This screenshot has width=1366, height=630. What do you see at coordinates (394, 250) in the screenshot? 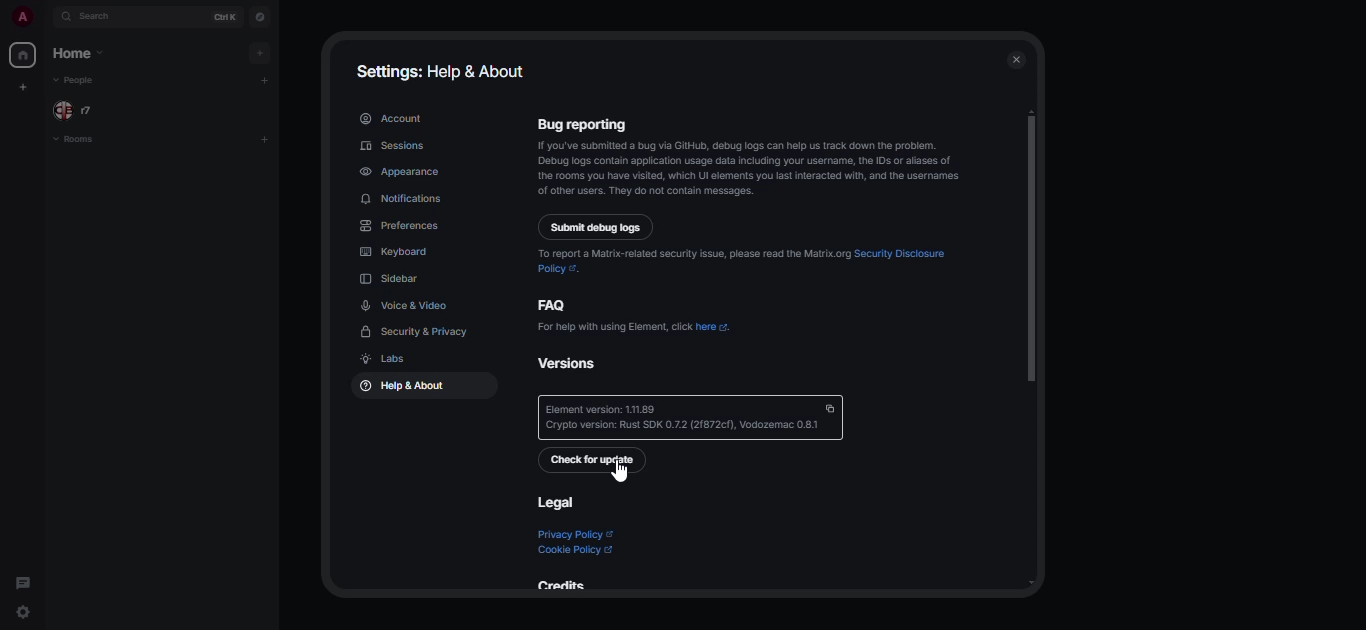
I see `keyboard` at bounding box center [394, 250].